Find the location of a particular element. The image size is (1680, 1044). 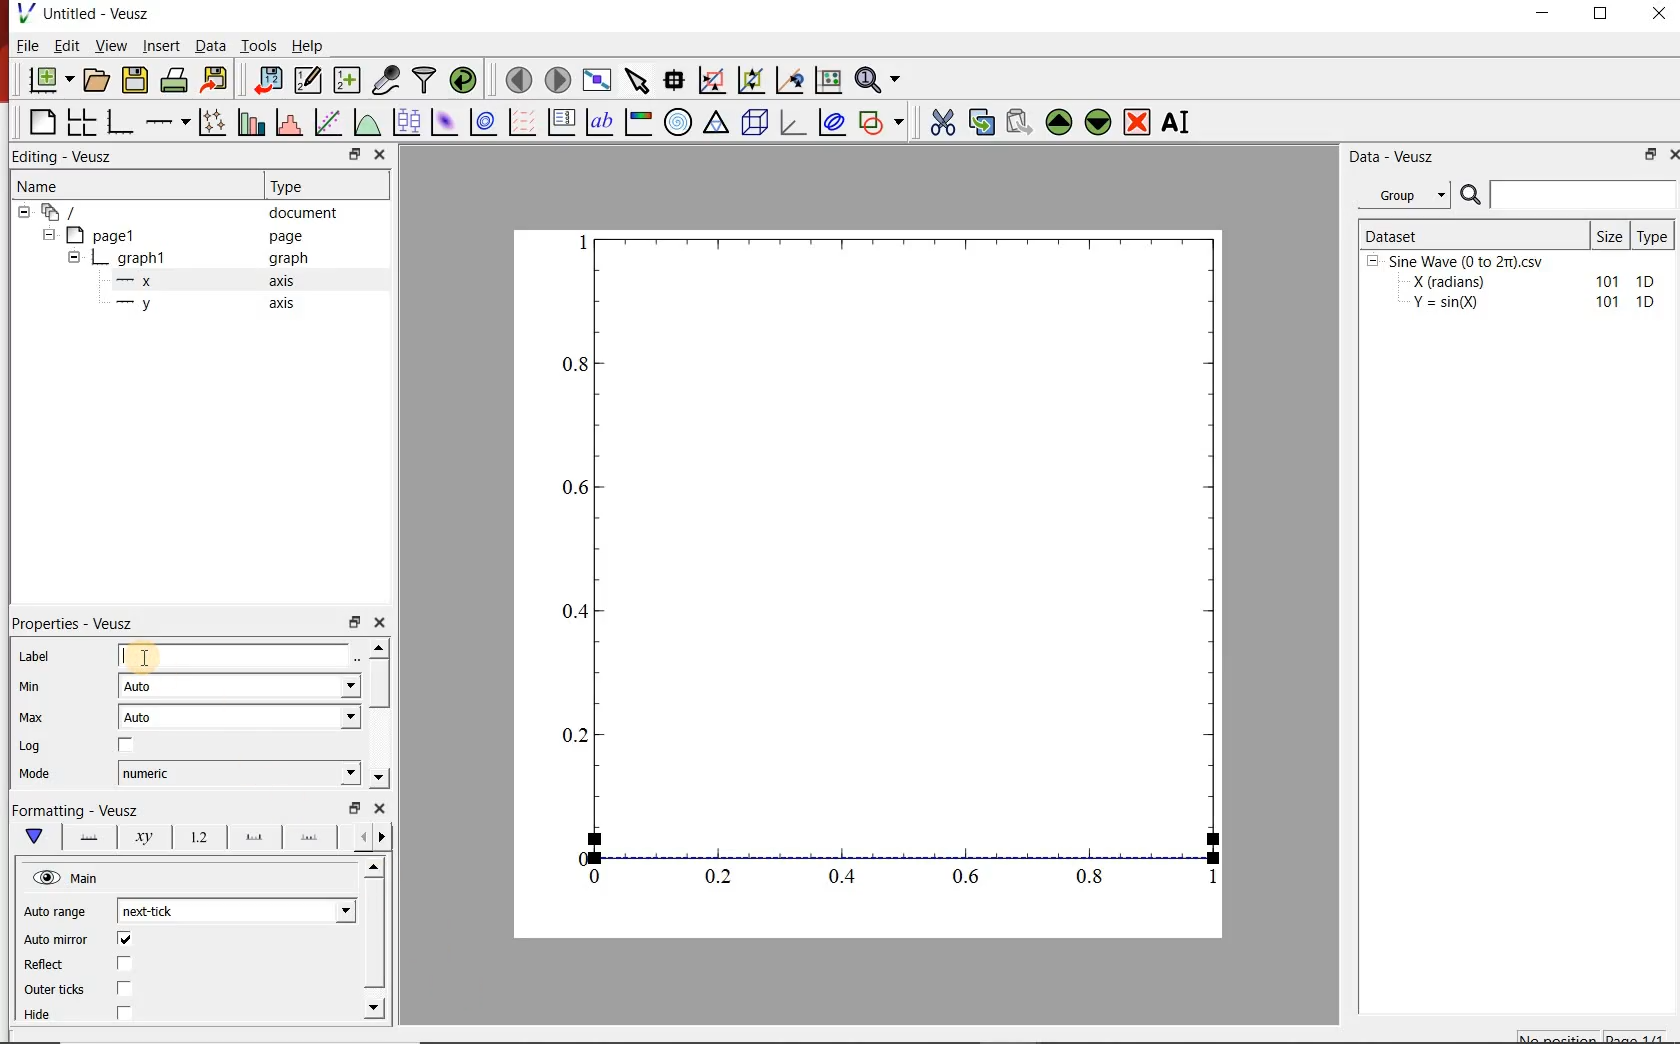

text label is located at coordinates (600, 122).